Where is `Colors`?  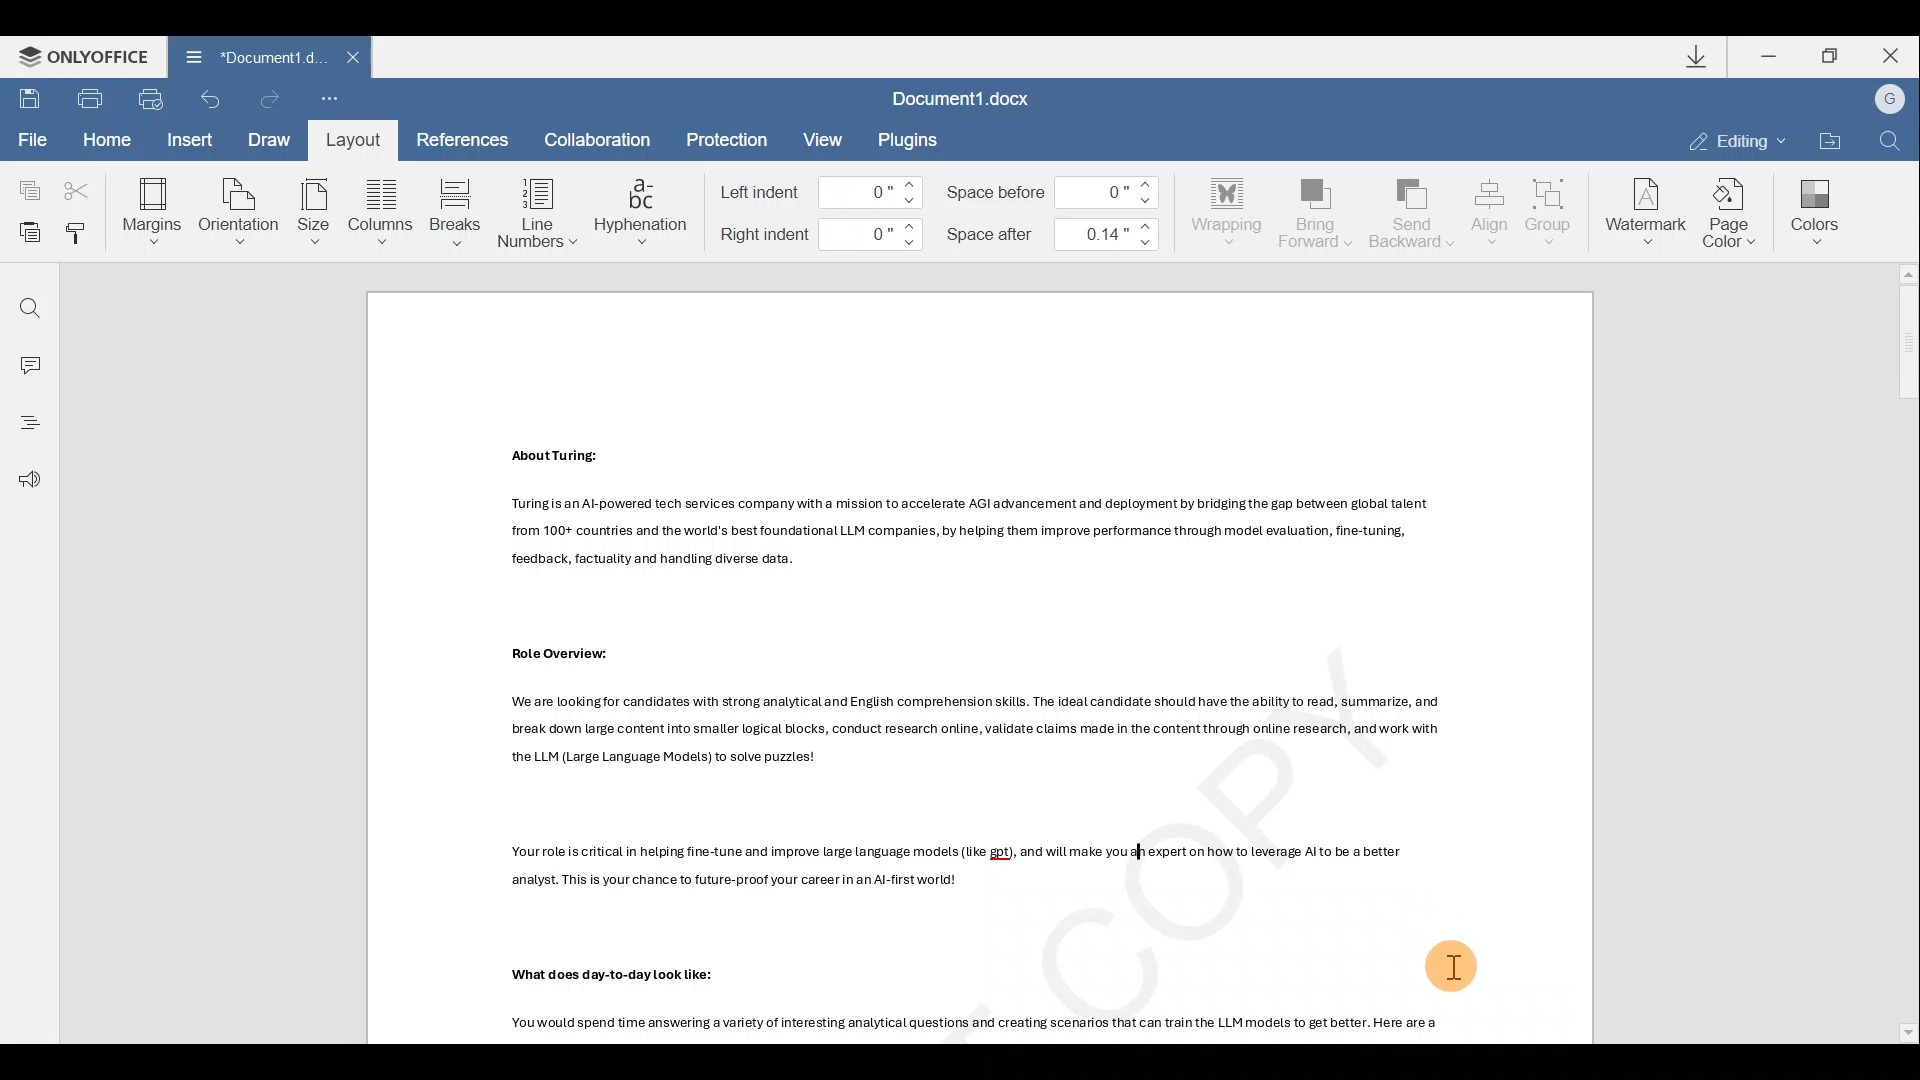 Colors is located at coordinates (1813, 213).